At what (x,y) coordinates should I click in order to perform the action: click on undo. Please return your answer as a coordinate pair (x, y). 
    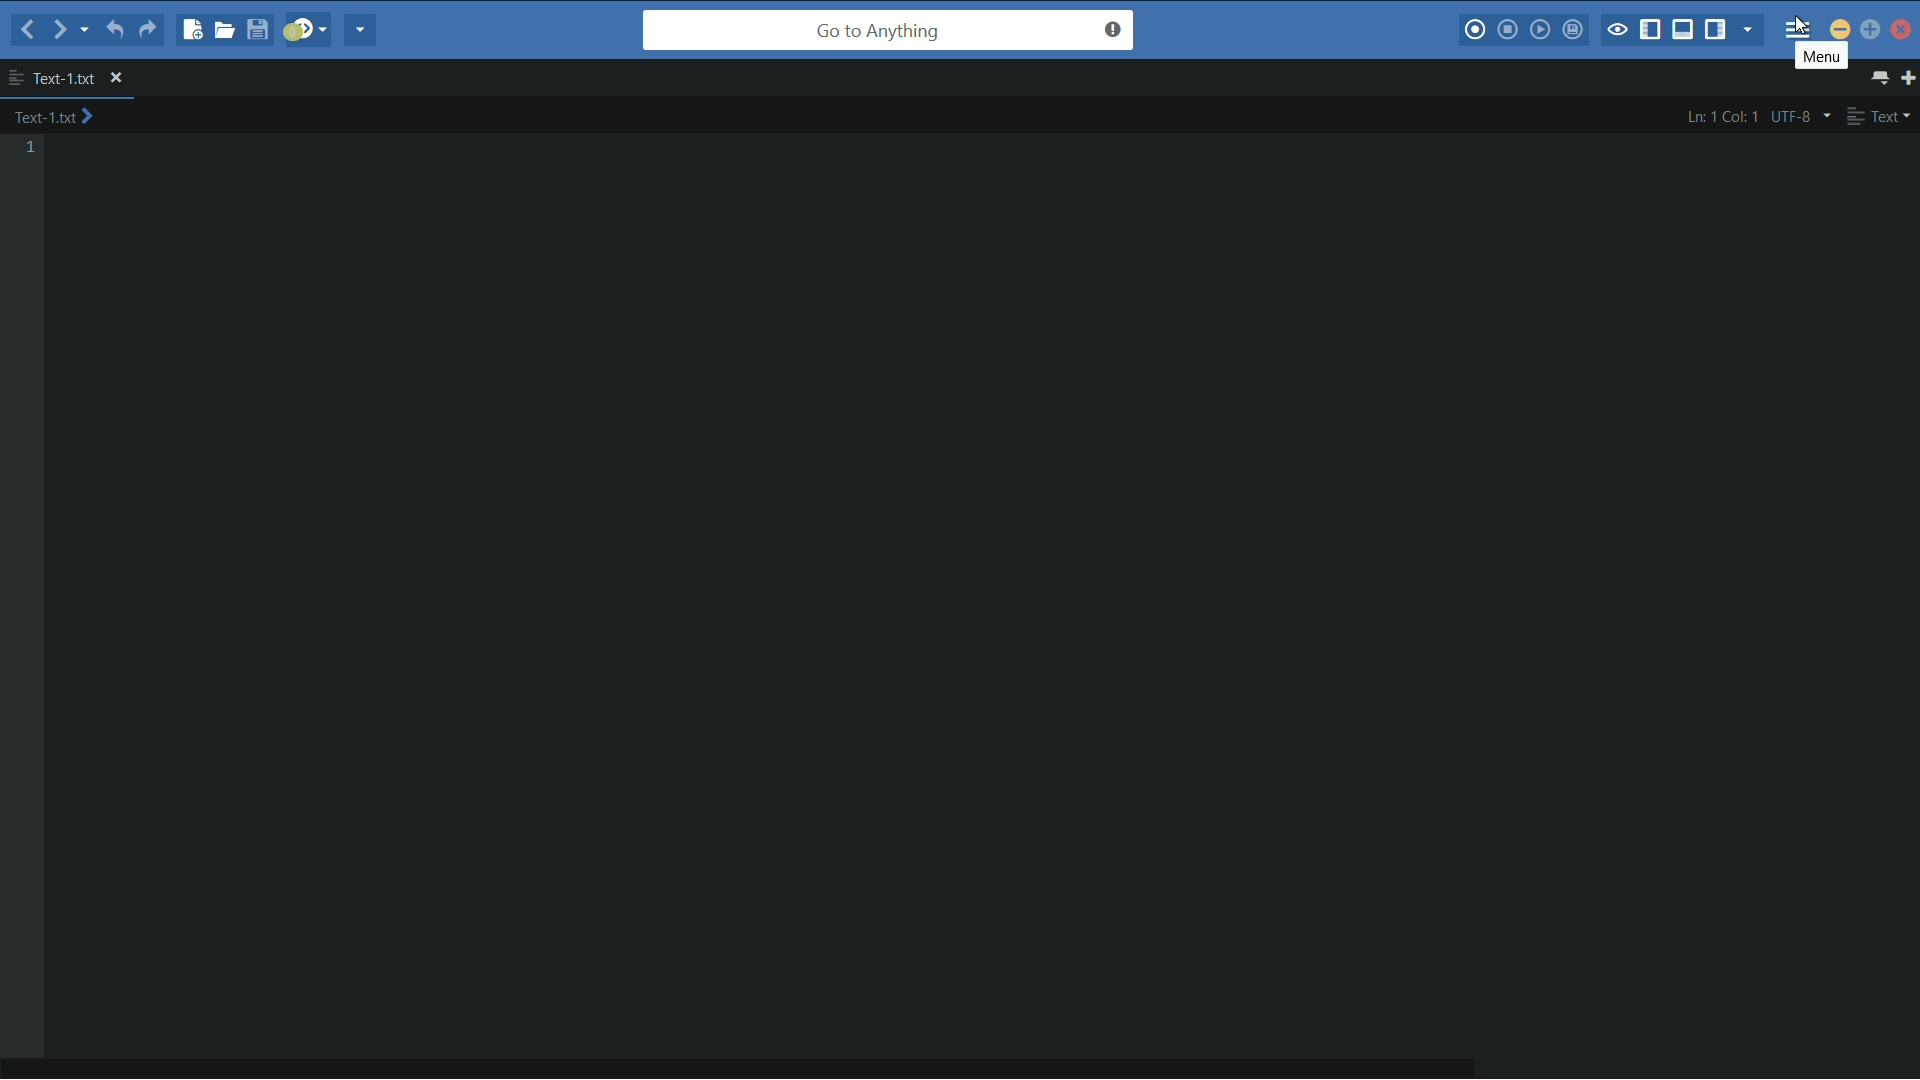
    Looking at the image, I should click on (112, 31).